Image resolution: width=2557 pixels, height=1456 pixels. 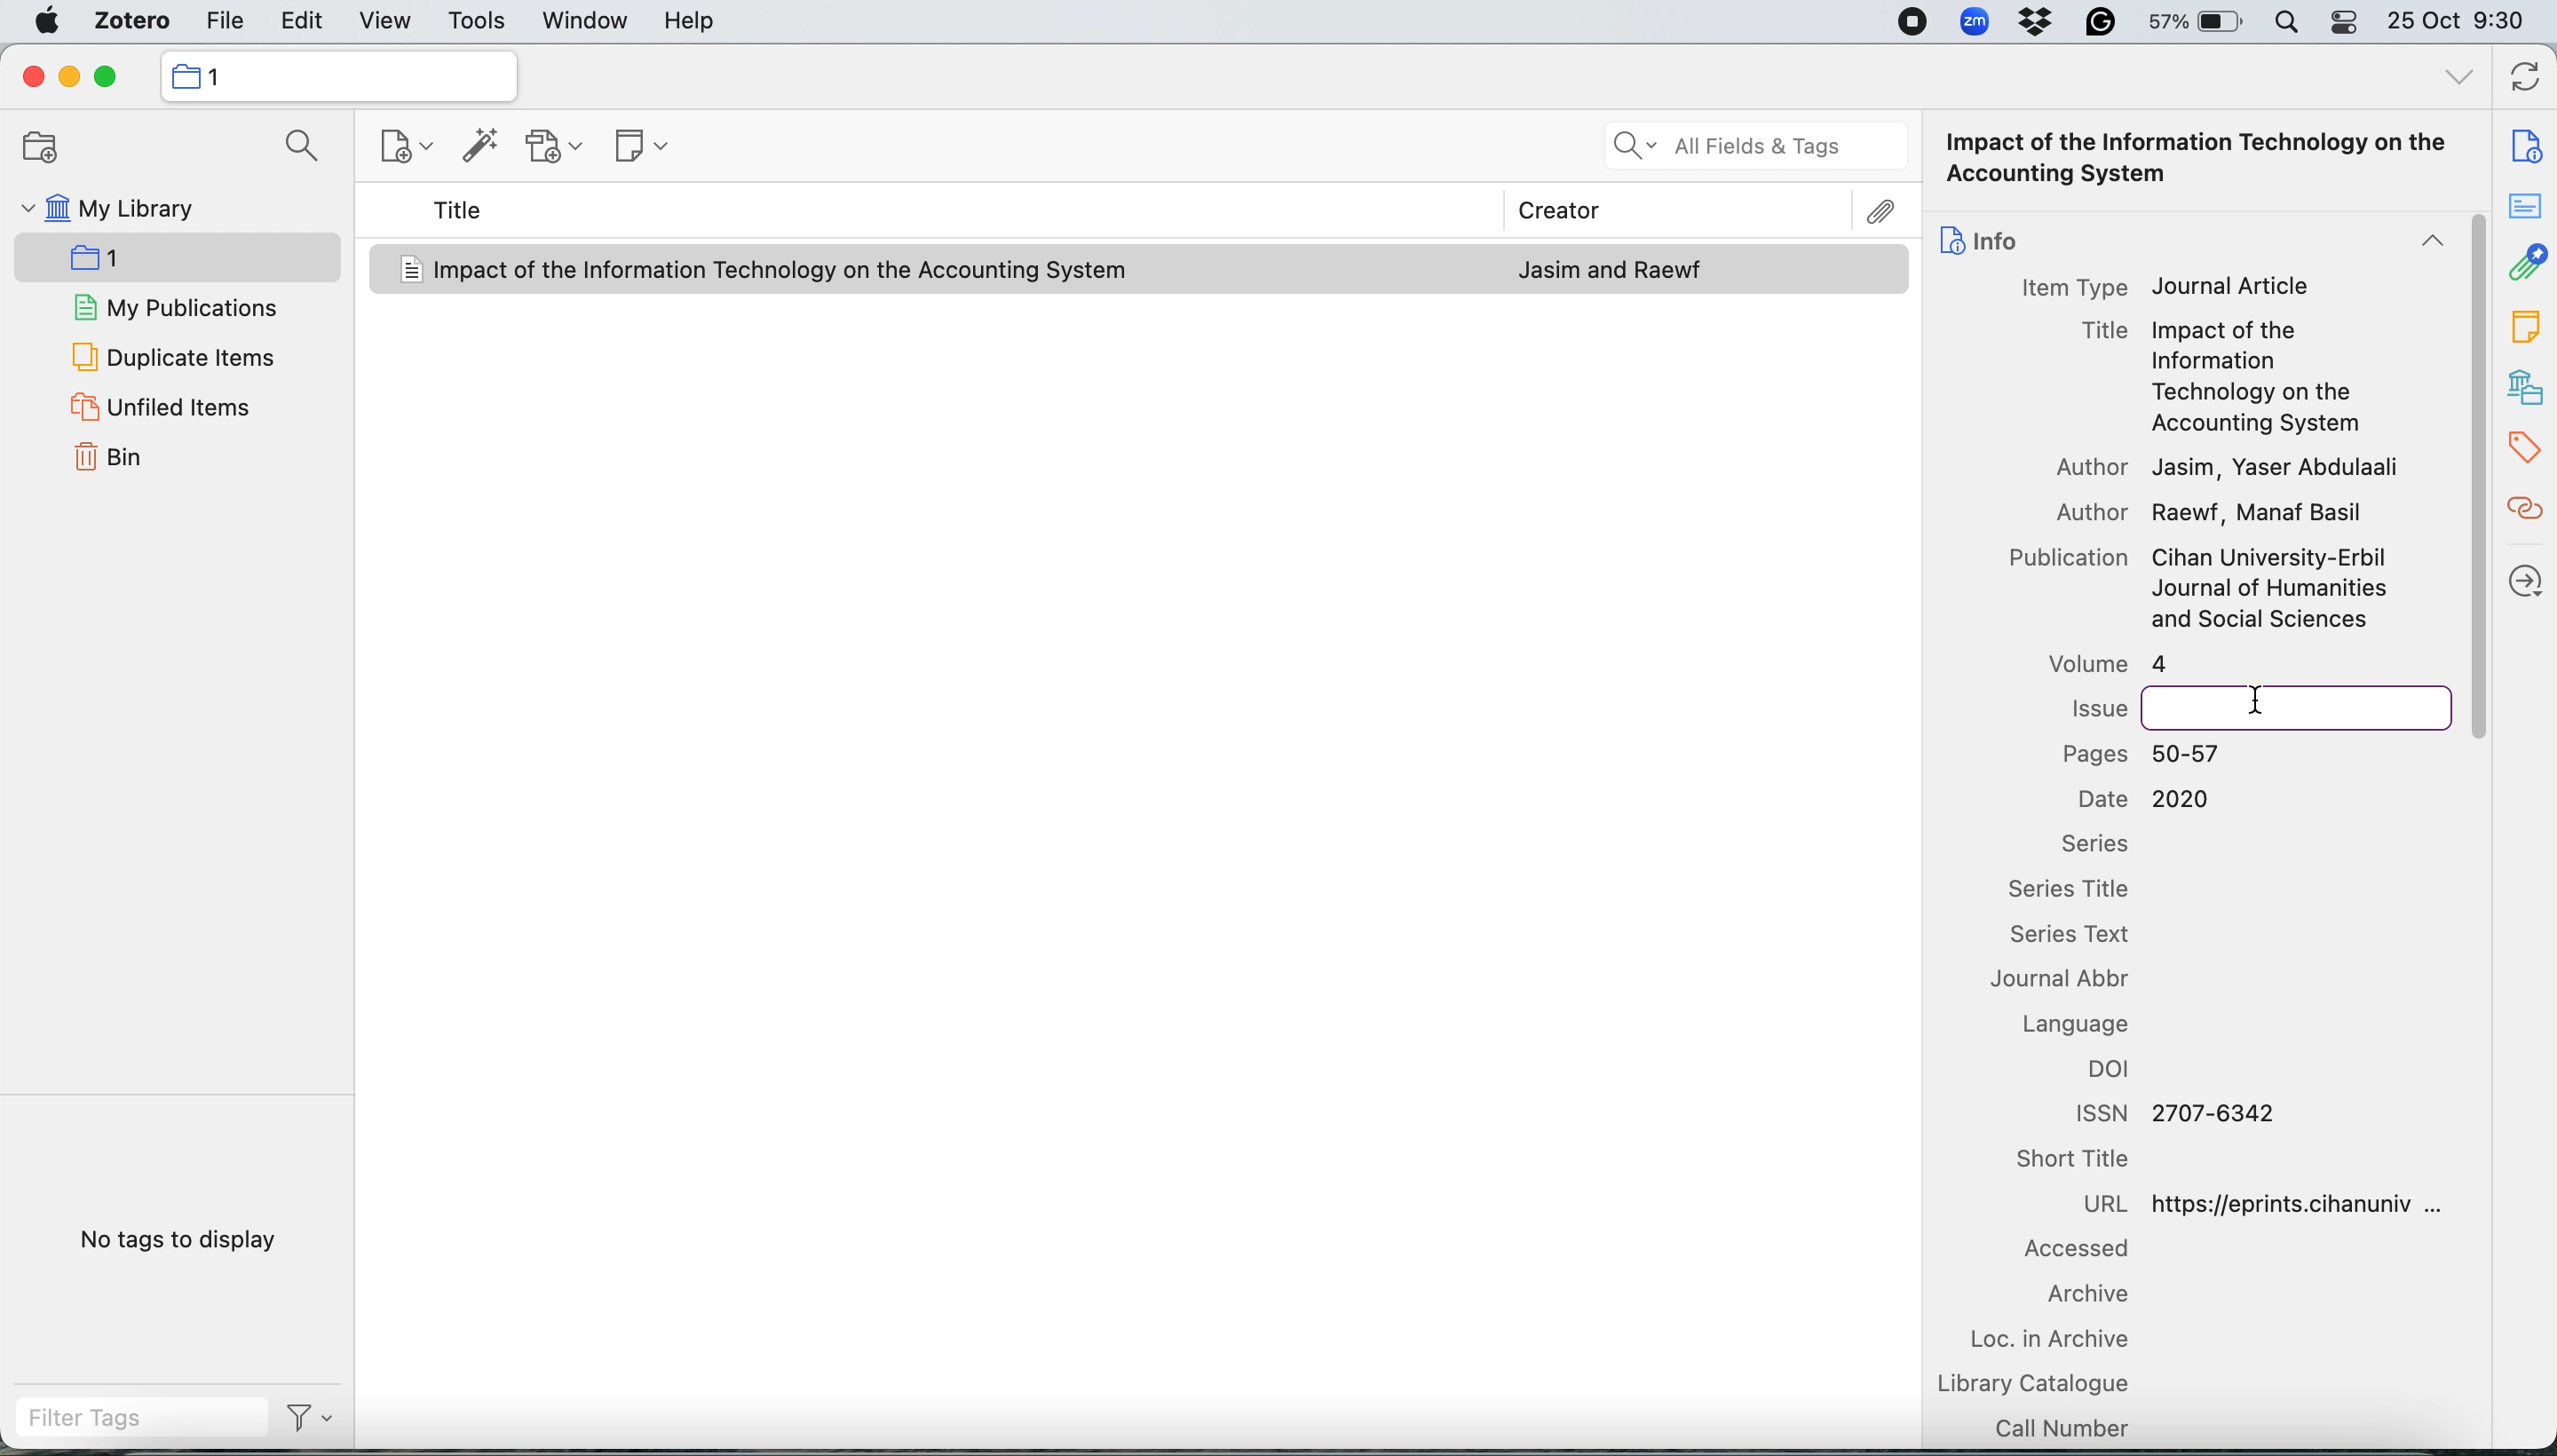 What do you see at coordinates (42, 21) in the screenshot?
I see `system logo` at bounding box center [42, 21].